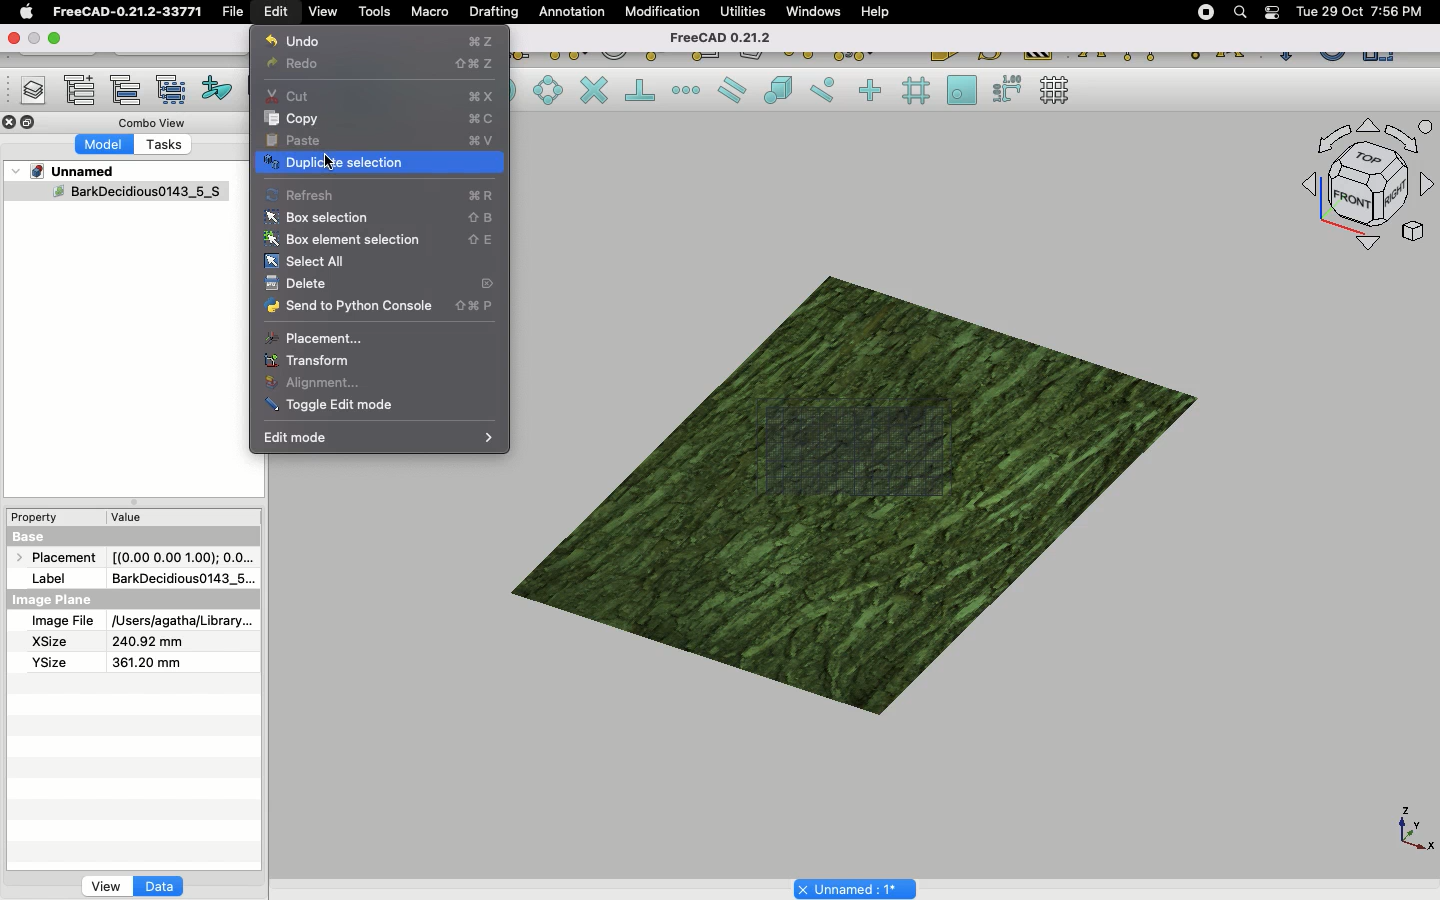  I want to click on Add new named group, so click(84, 92).